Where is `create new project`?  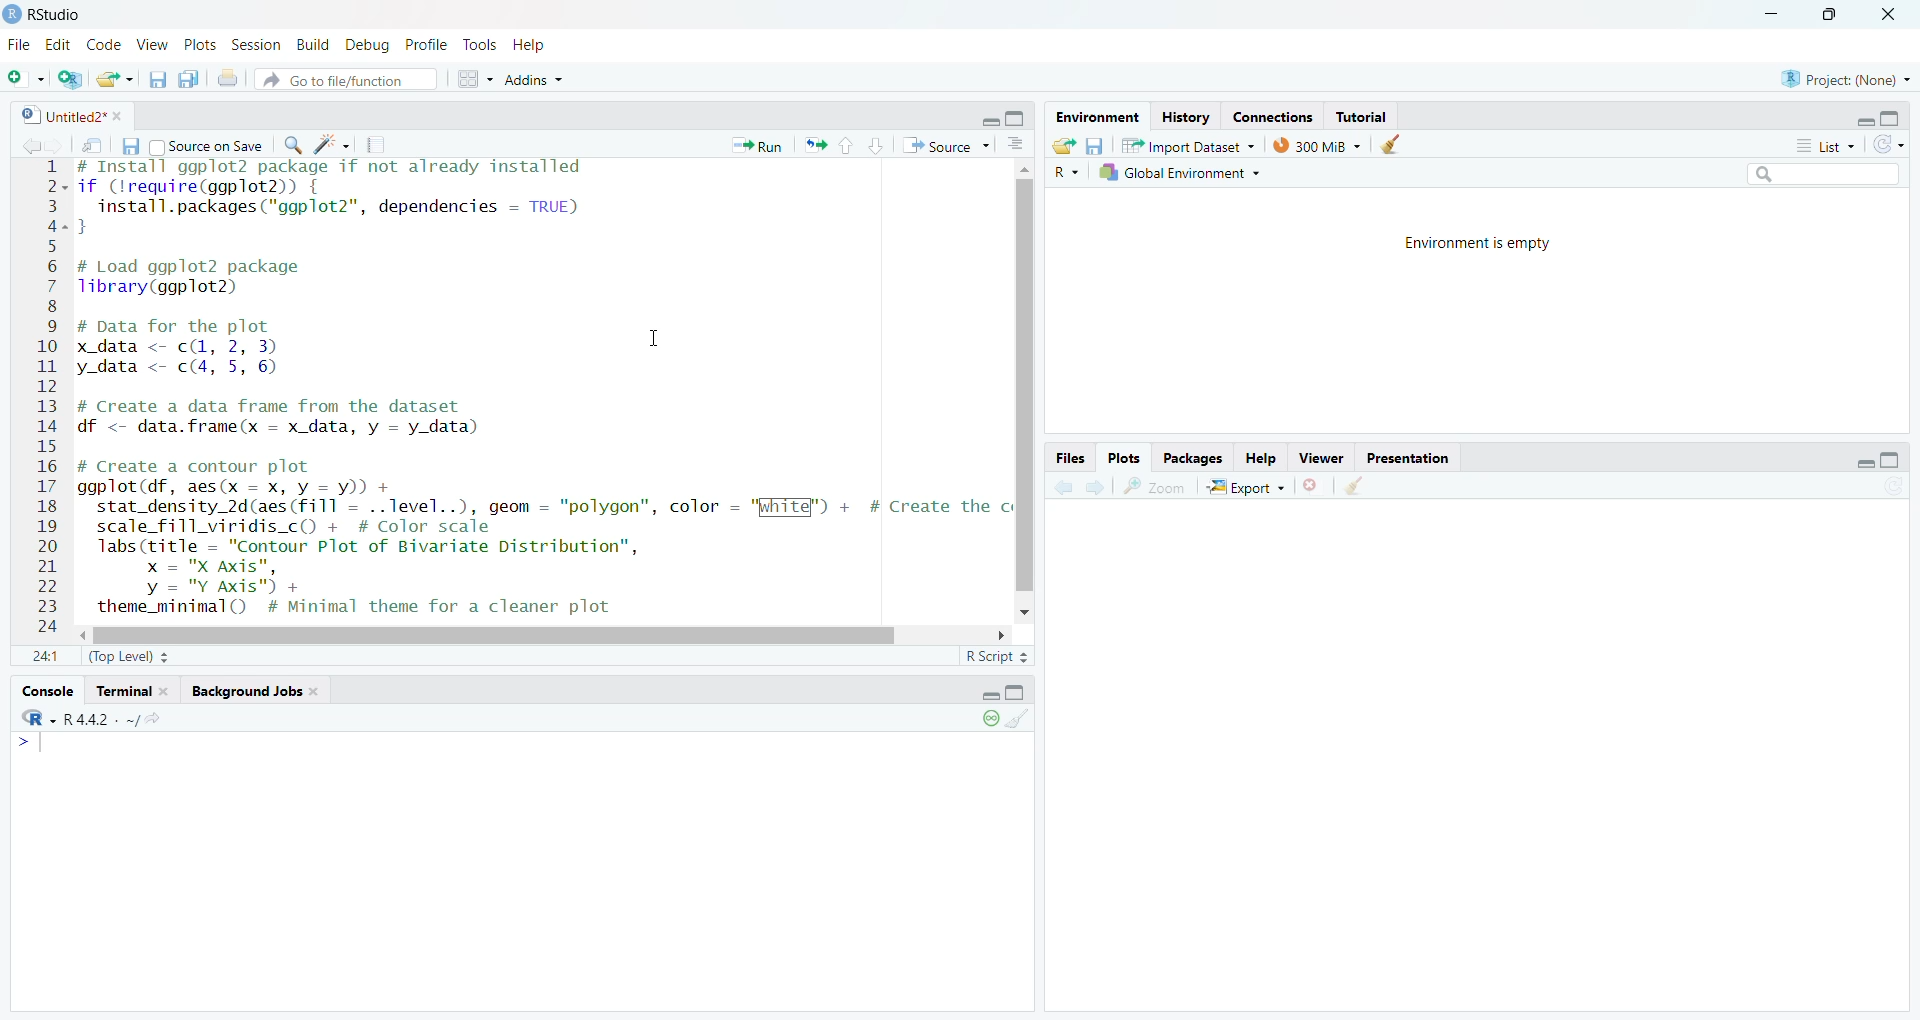 create new project is located at coordinates (67, 77).